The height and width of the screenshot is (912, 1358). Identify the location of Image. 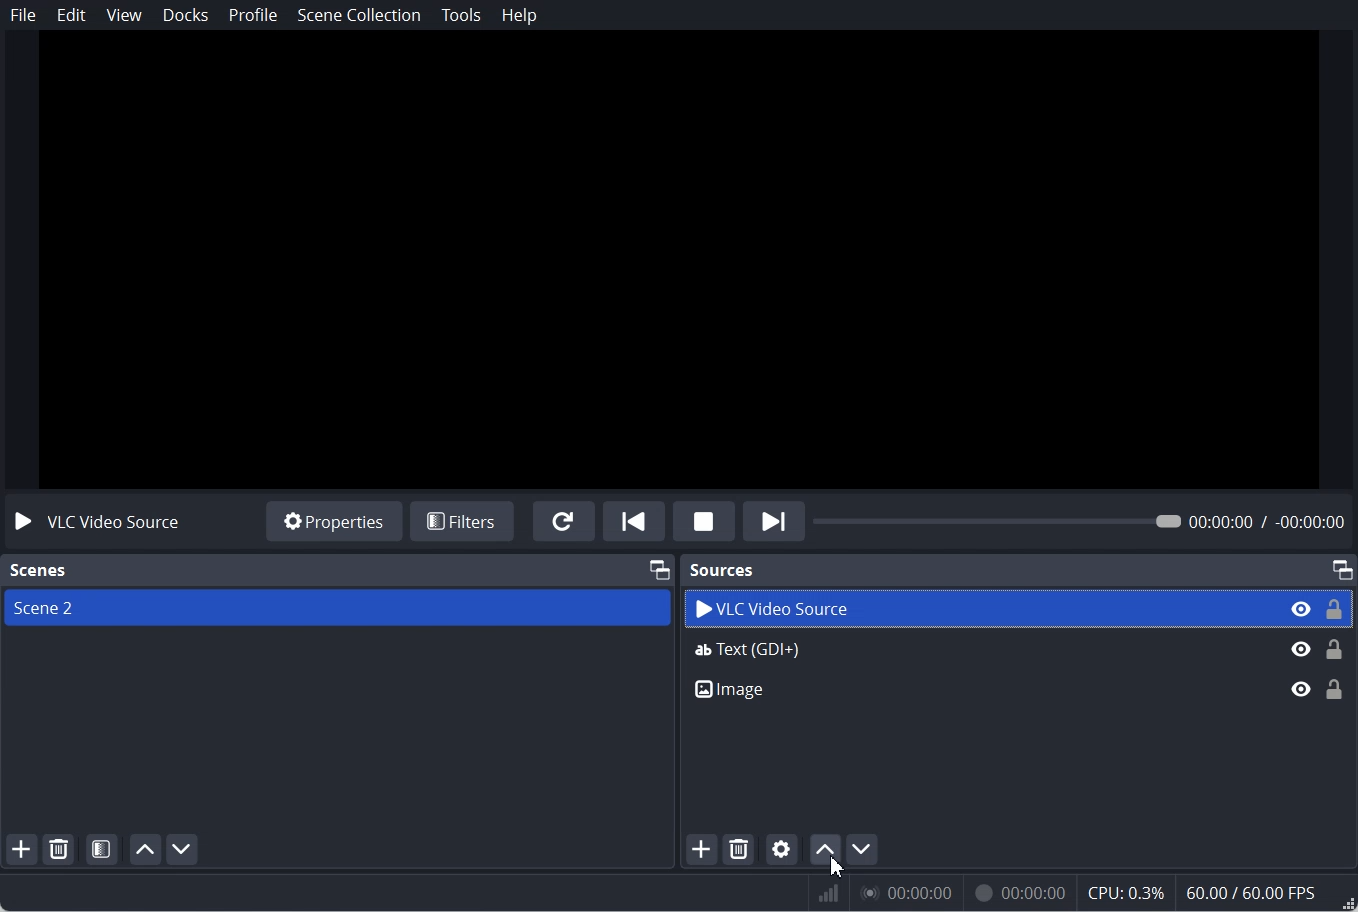
(1019, 697).